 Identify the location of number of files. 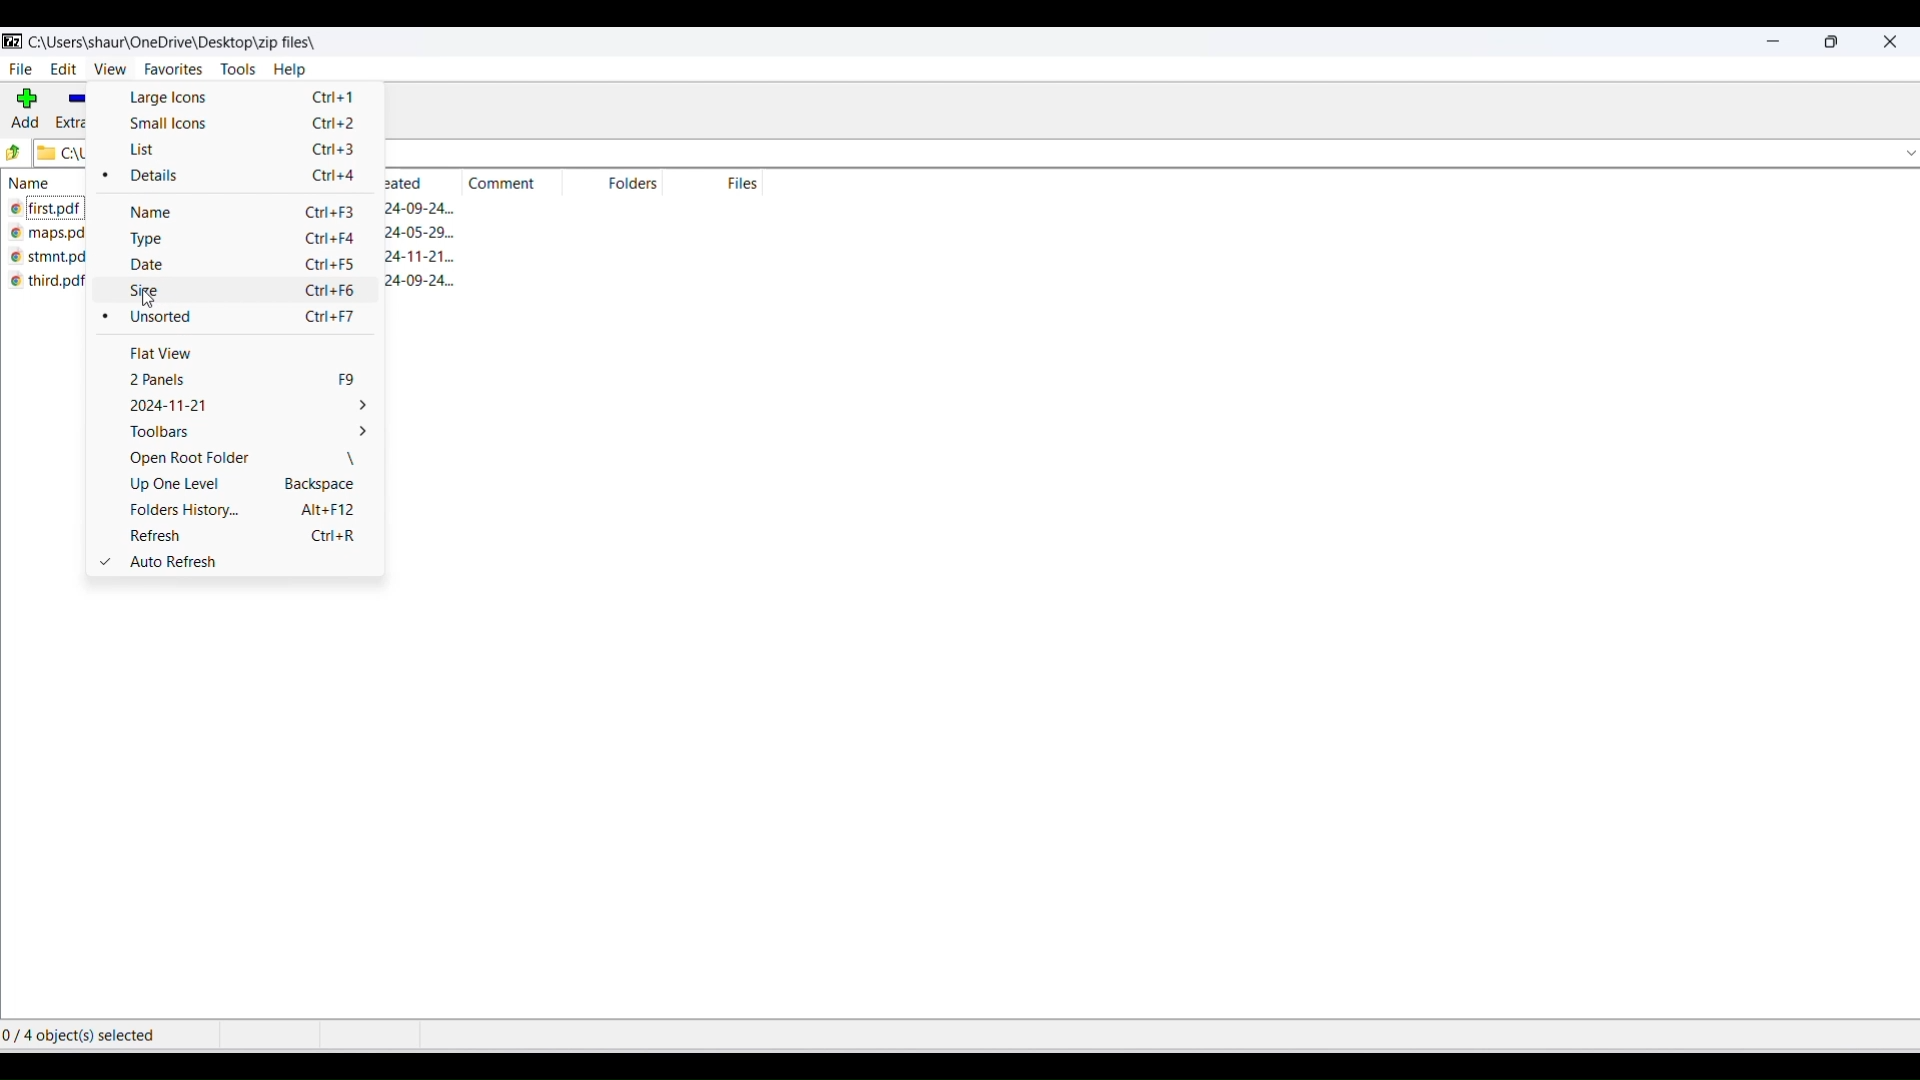
(747, 184).